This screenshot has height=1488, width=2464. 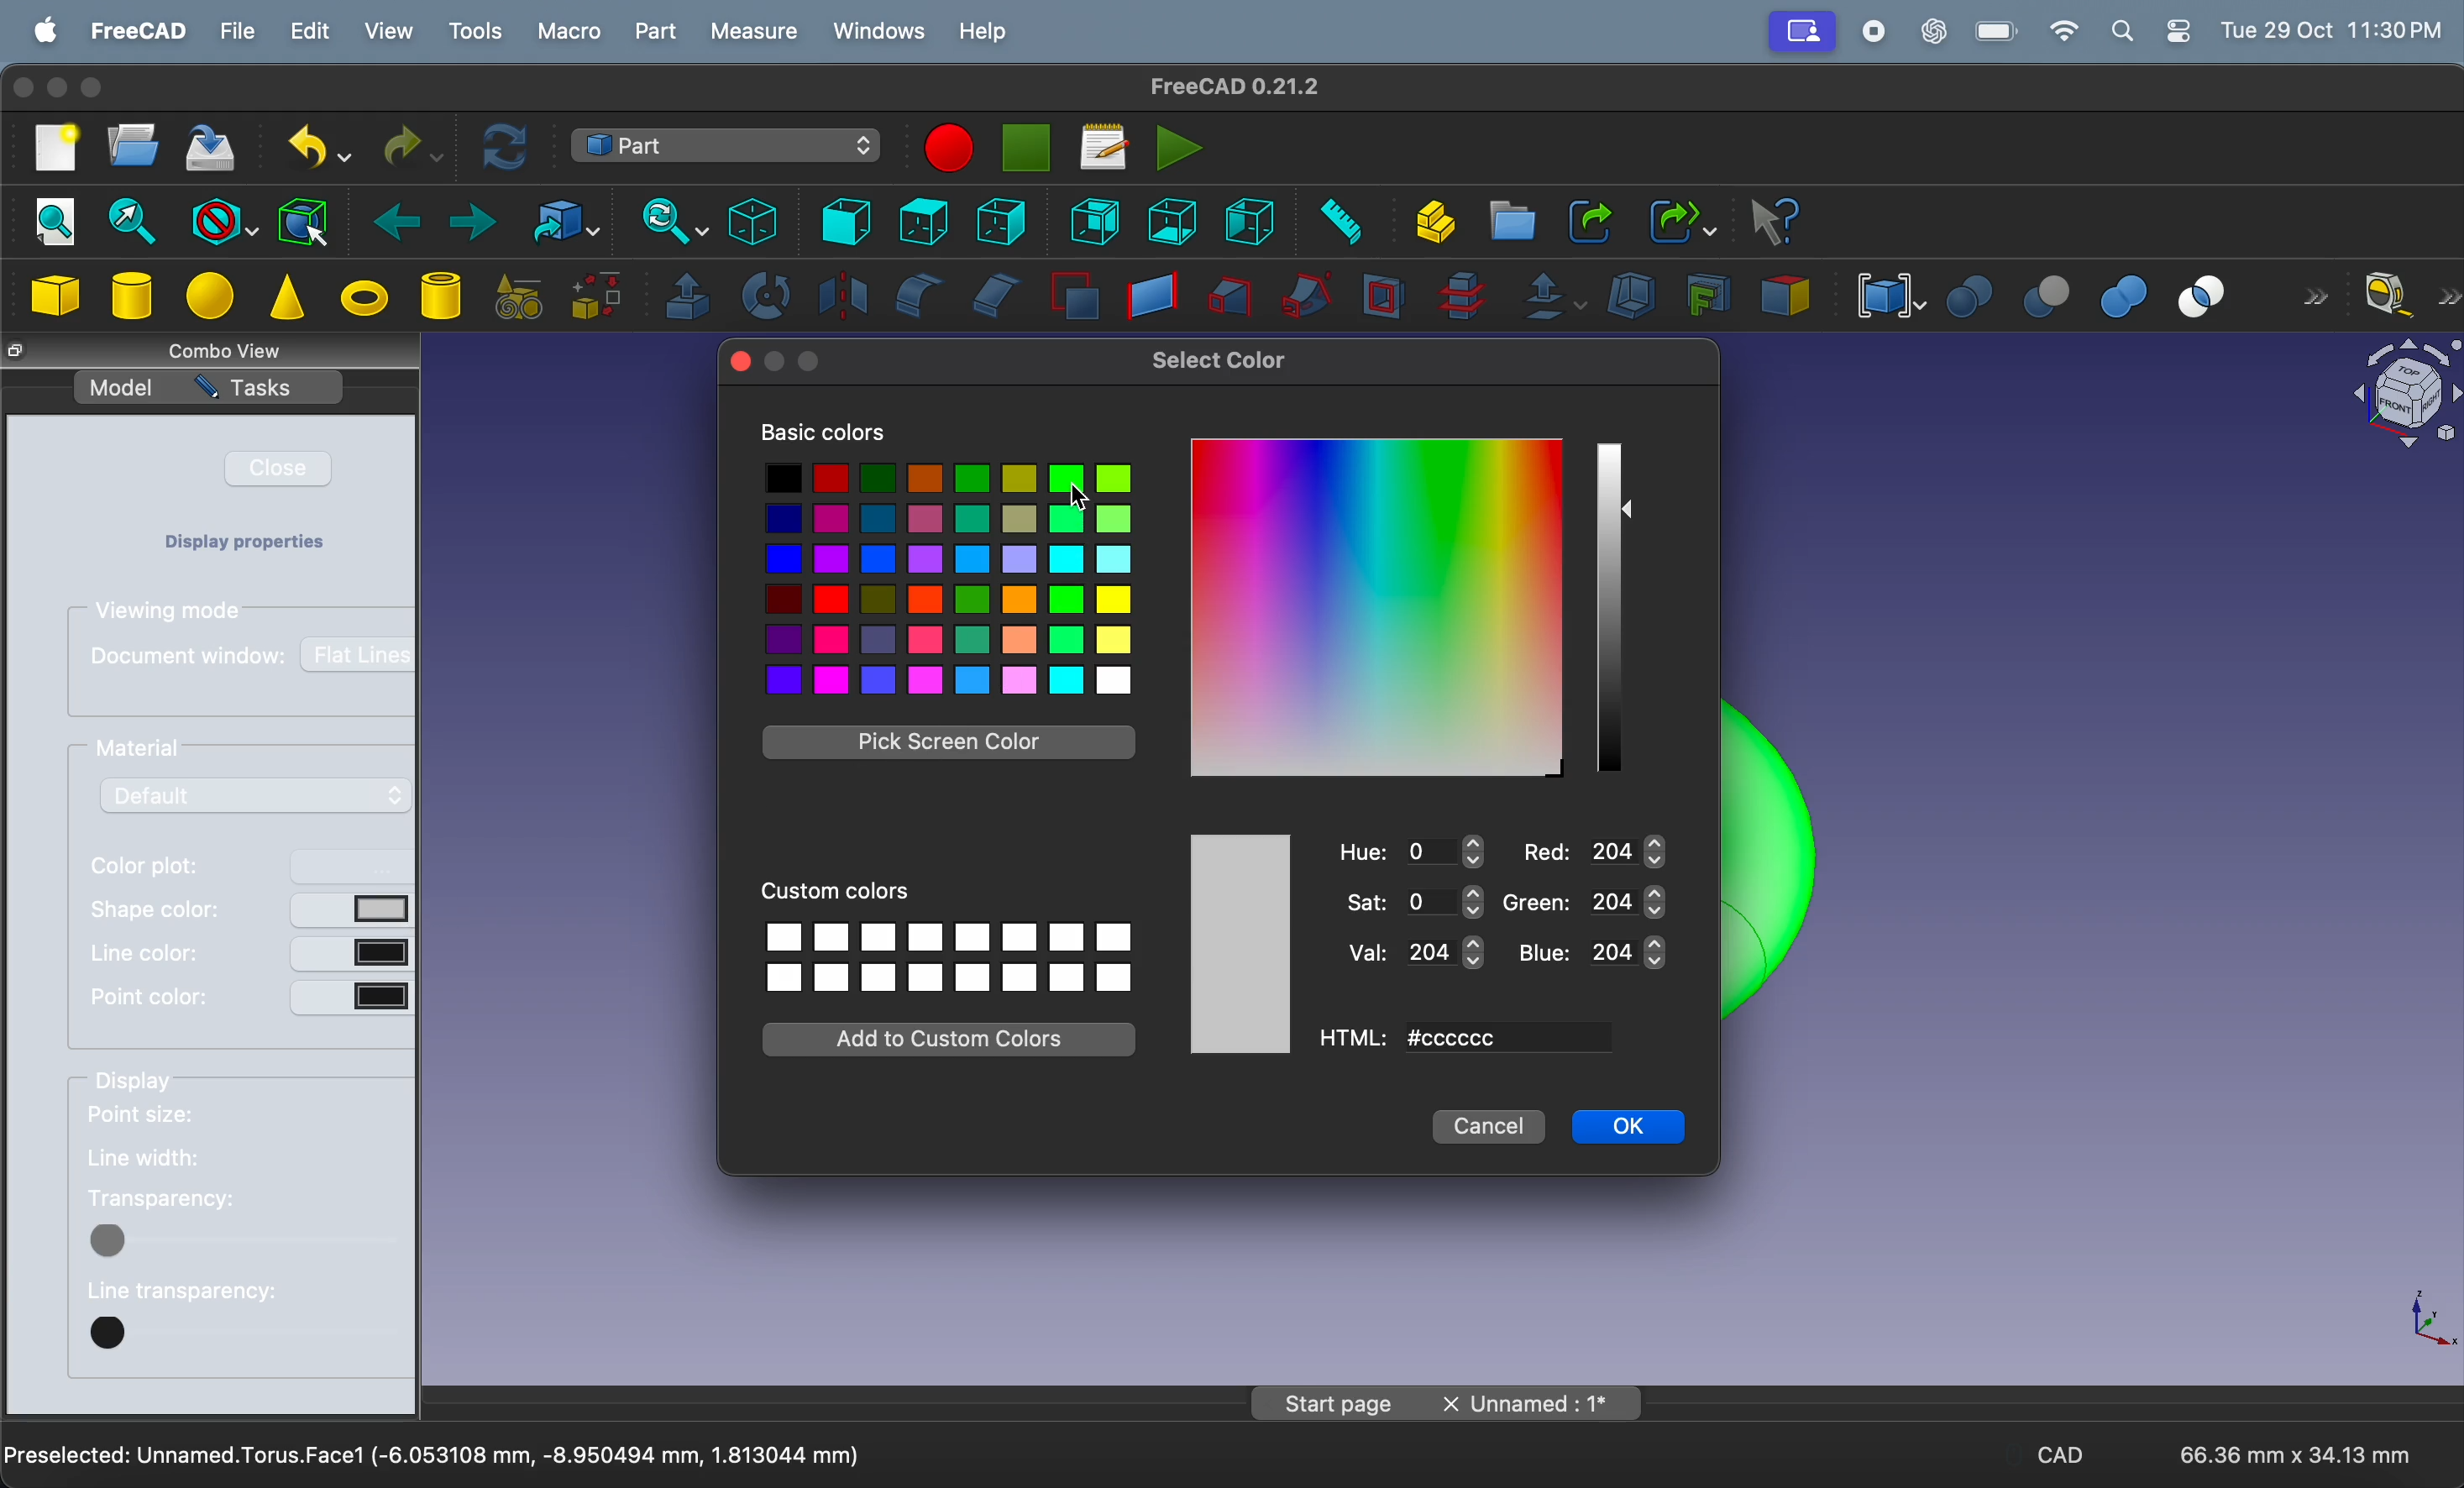 What do you see at coordinates (1171, 222) in the screenshot?
I see `bottom view` at bounding box center [1171, 222].